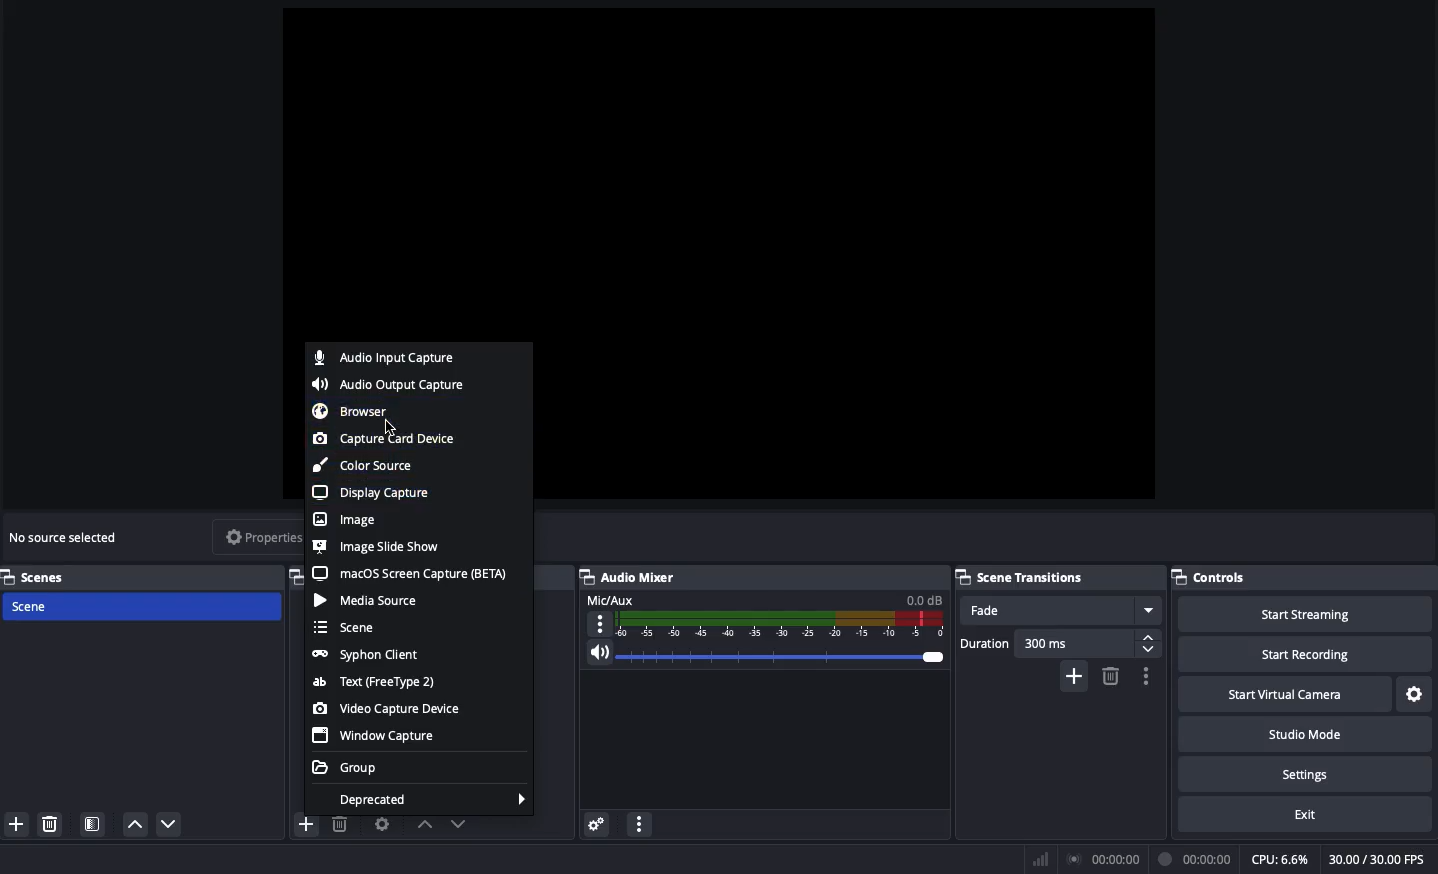 The image size is (1438, 874). What do you see at coordinates (1306, 773) in the screenshot?
I see `Settings` at bounding box center [1306, 773].